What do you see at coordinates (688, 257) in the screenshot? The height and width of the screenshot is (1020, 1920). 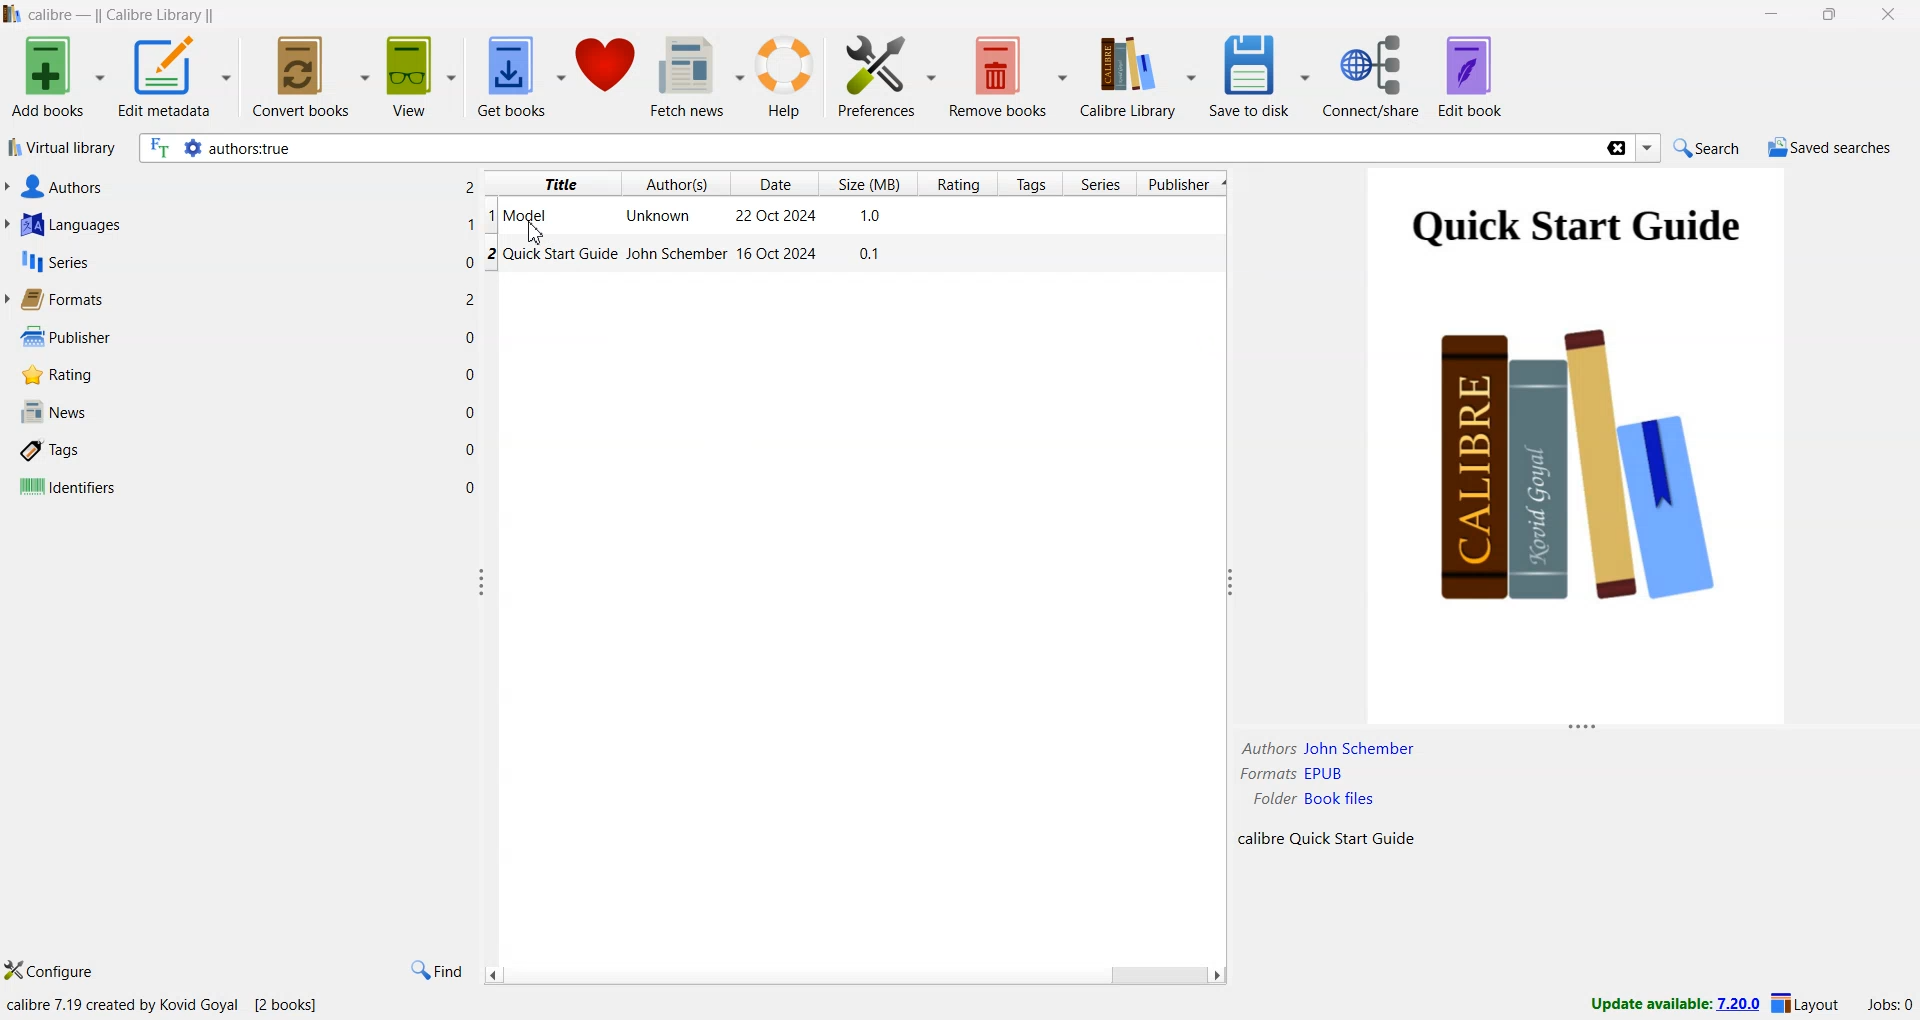 I see `book-2 details` at bounding box center [688, 257].